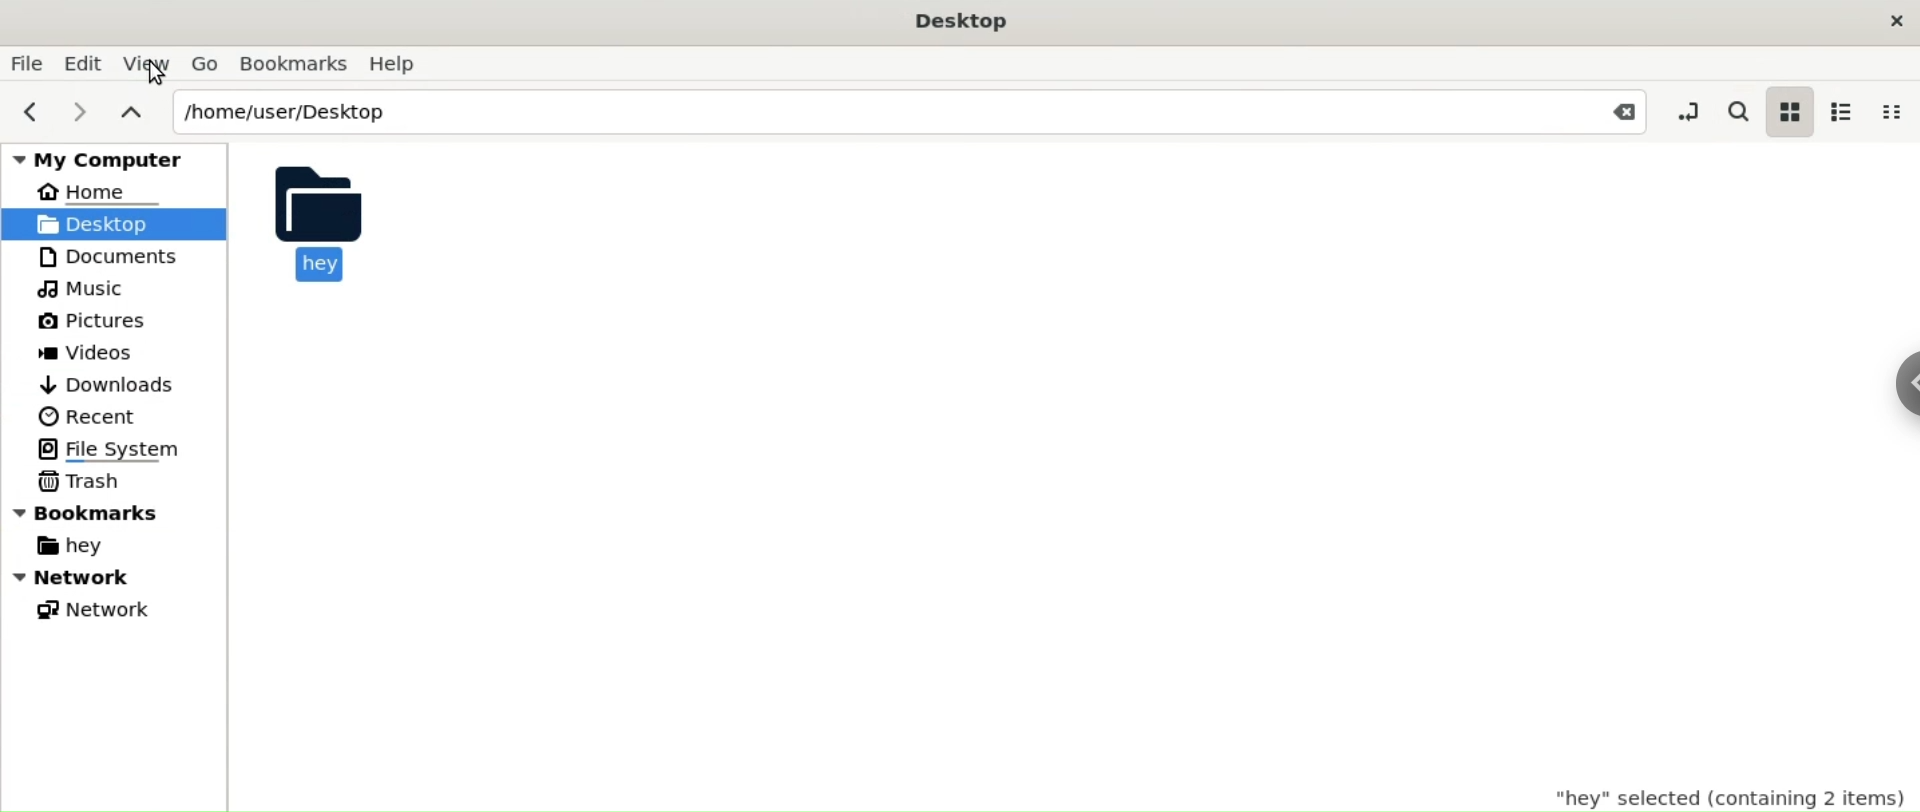 The width and height of the screenshot is (1920, 812). Describe the element at coordinates (105, 223) in the screenshot. I see `Desktop` at that location.